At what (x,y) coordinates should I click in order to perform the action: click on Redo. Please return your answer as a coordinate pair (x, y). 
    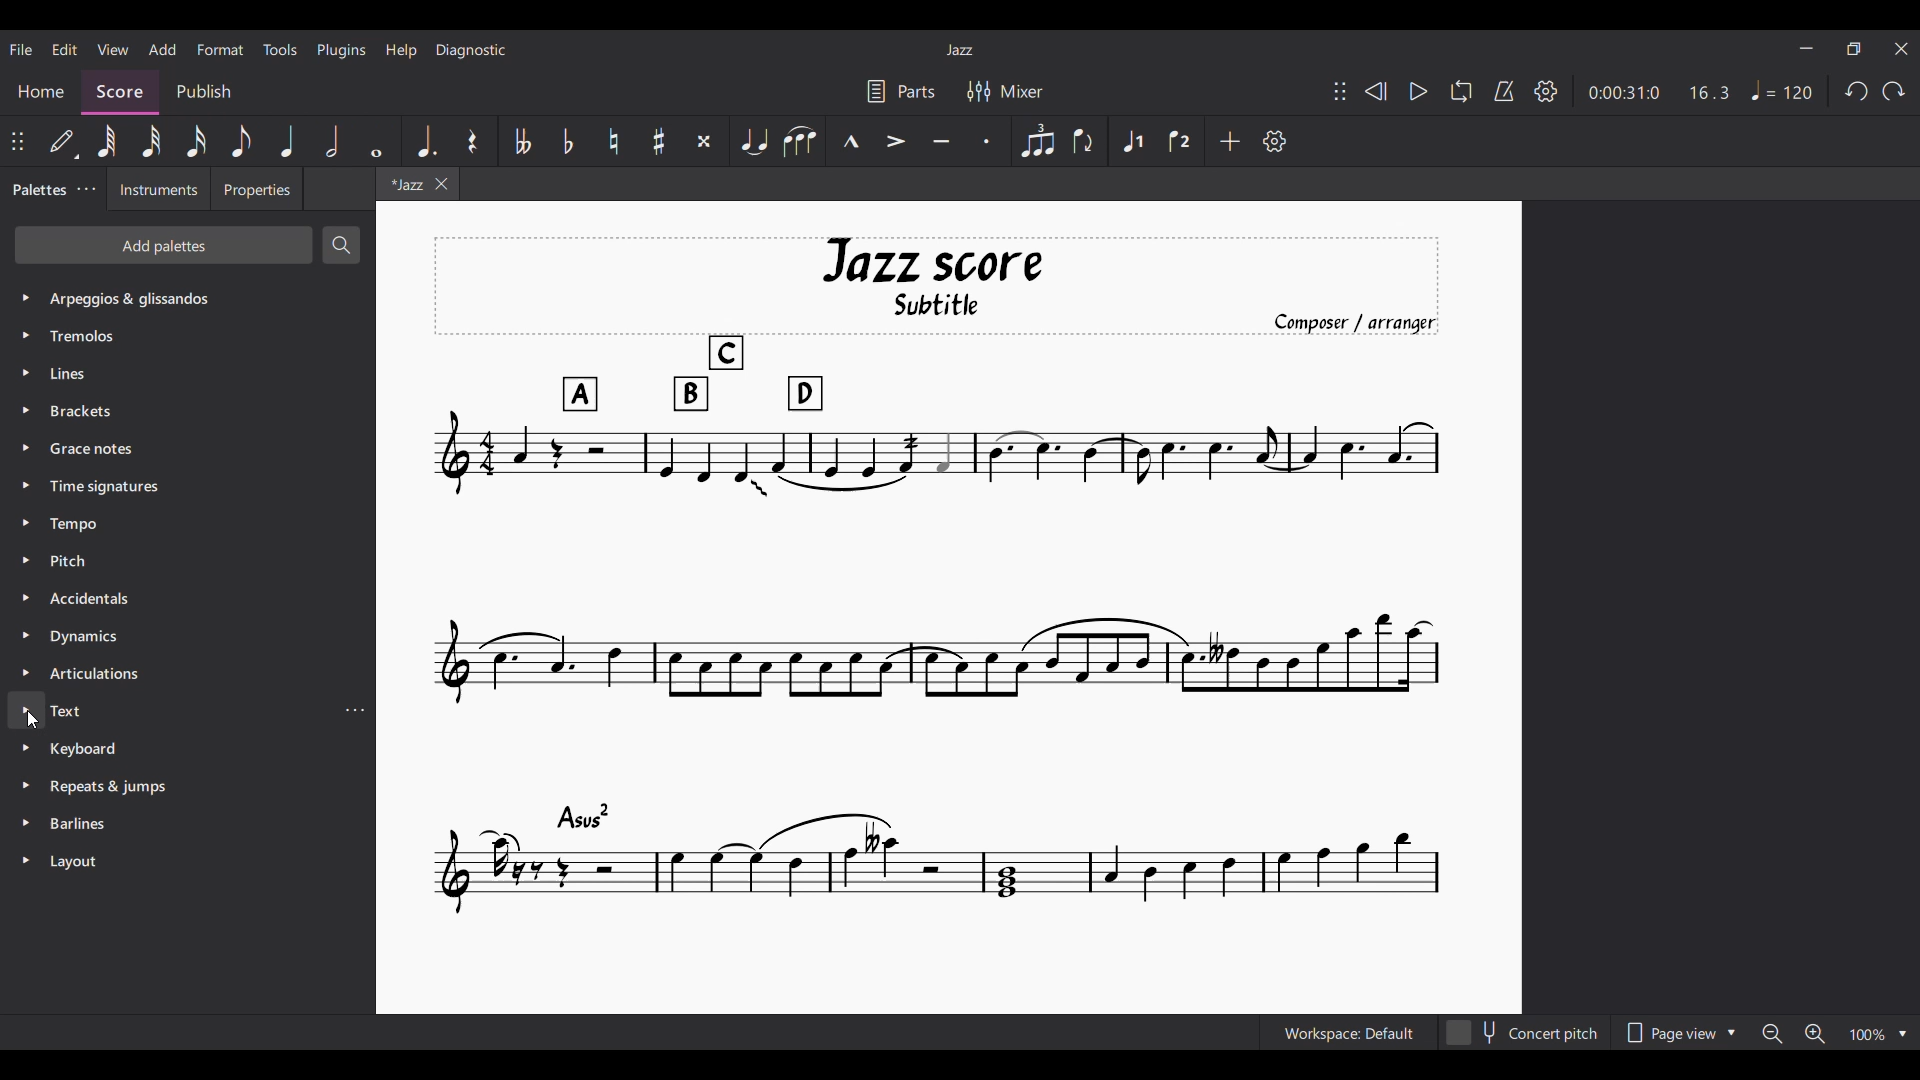
    Looking at the image, I should click on (1893, 91).